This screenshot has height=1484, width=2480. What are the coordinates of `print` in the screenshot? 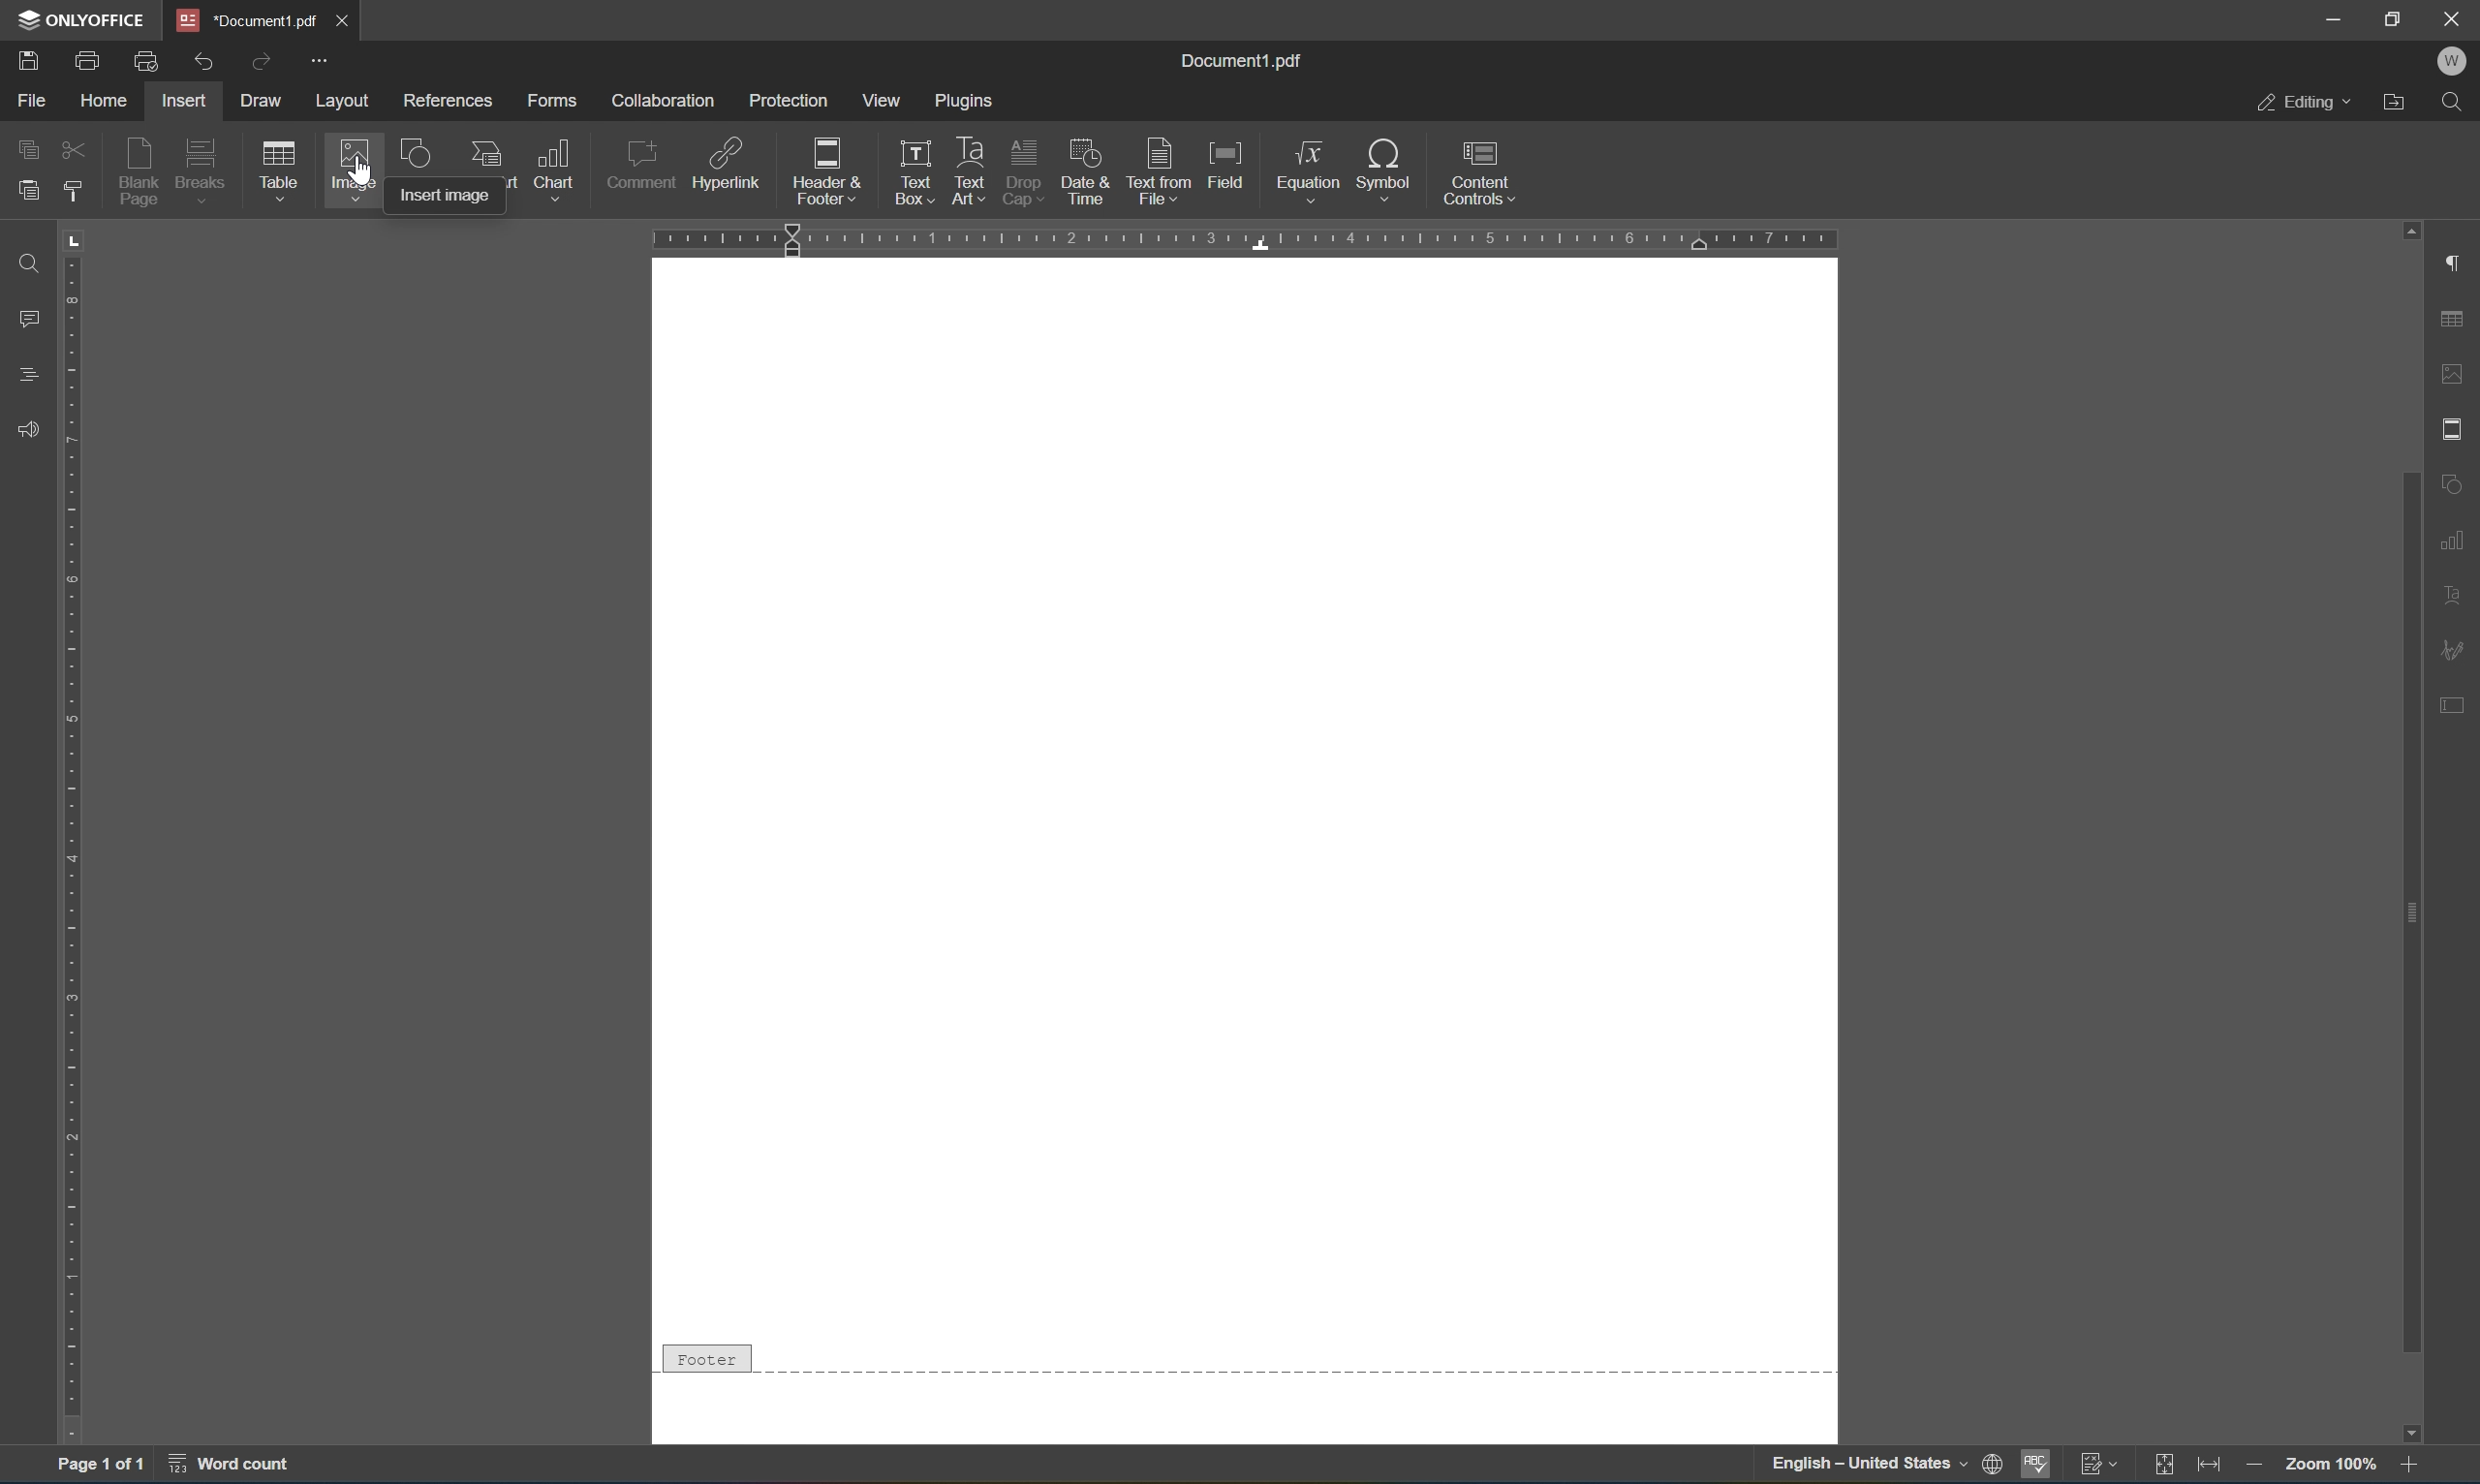 It's located at (82, 61).